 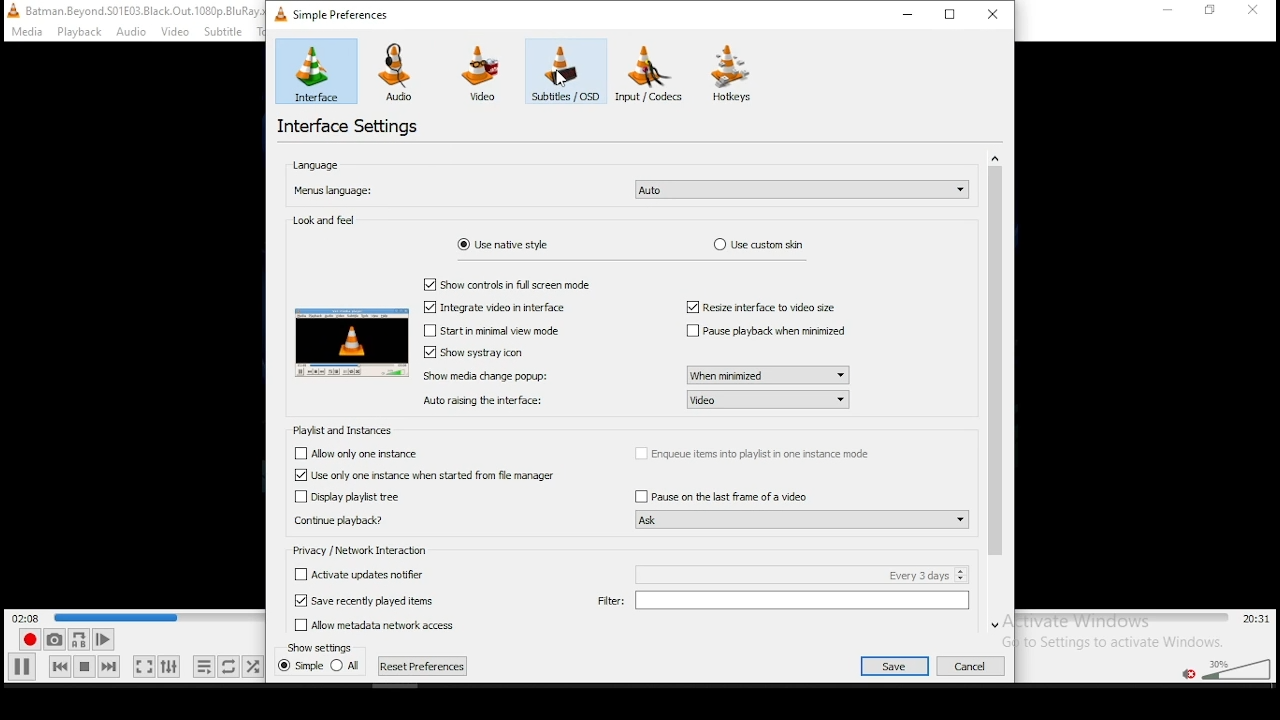 I want to click on , so click(x=1002, y=390).